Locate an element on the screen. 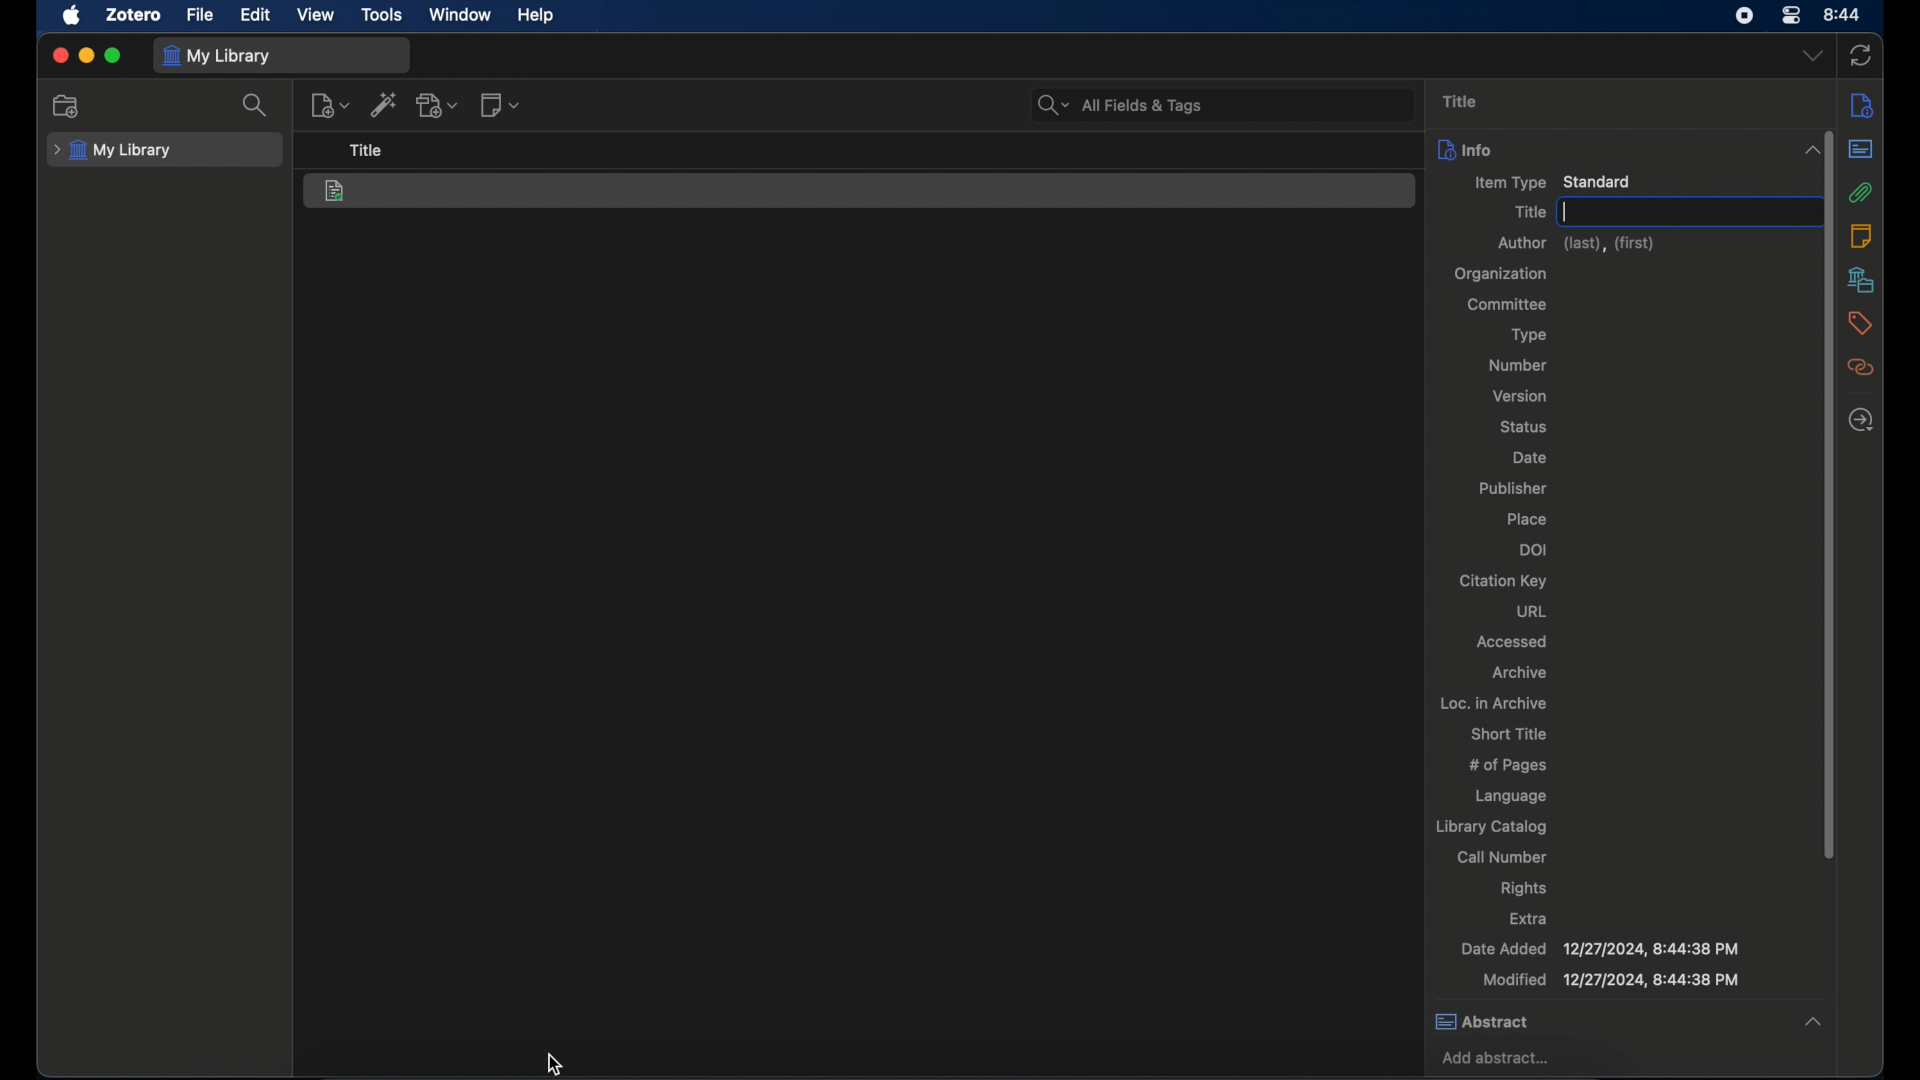 The height and width of the screenshot is (1080, 1920). place is located at coordinates (1530, 517).